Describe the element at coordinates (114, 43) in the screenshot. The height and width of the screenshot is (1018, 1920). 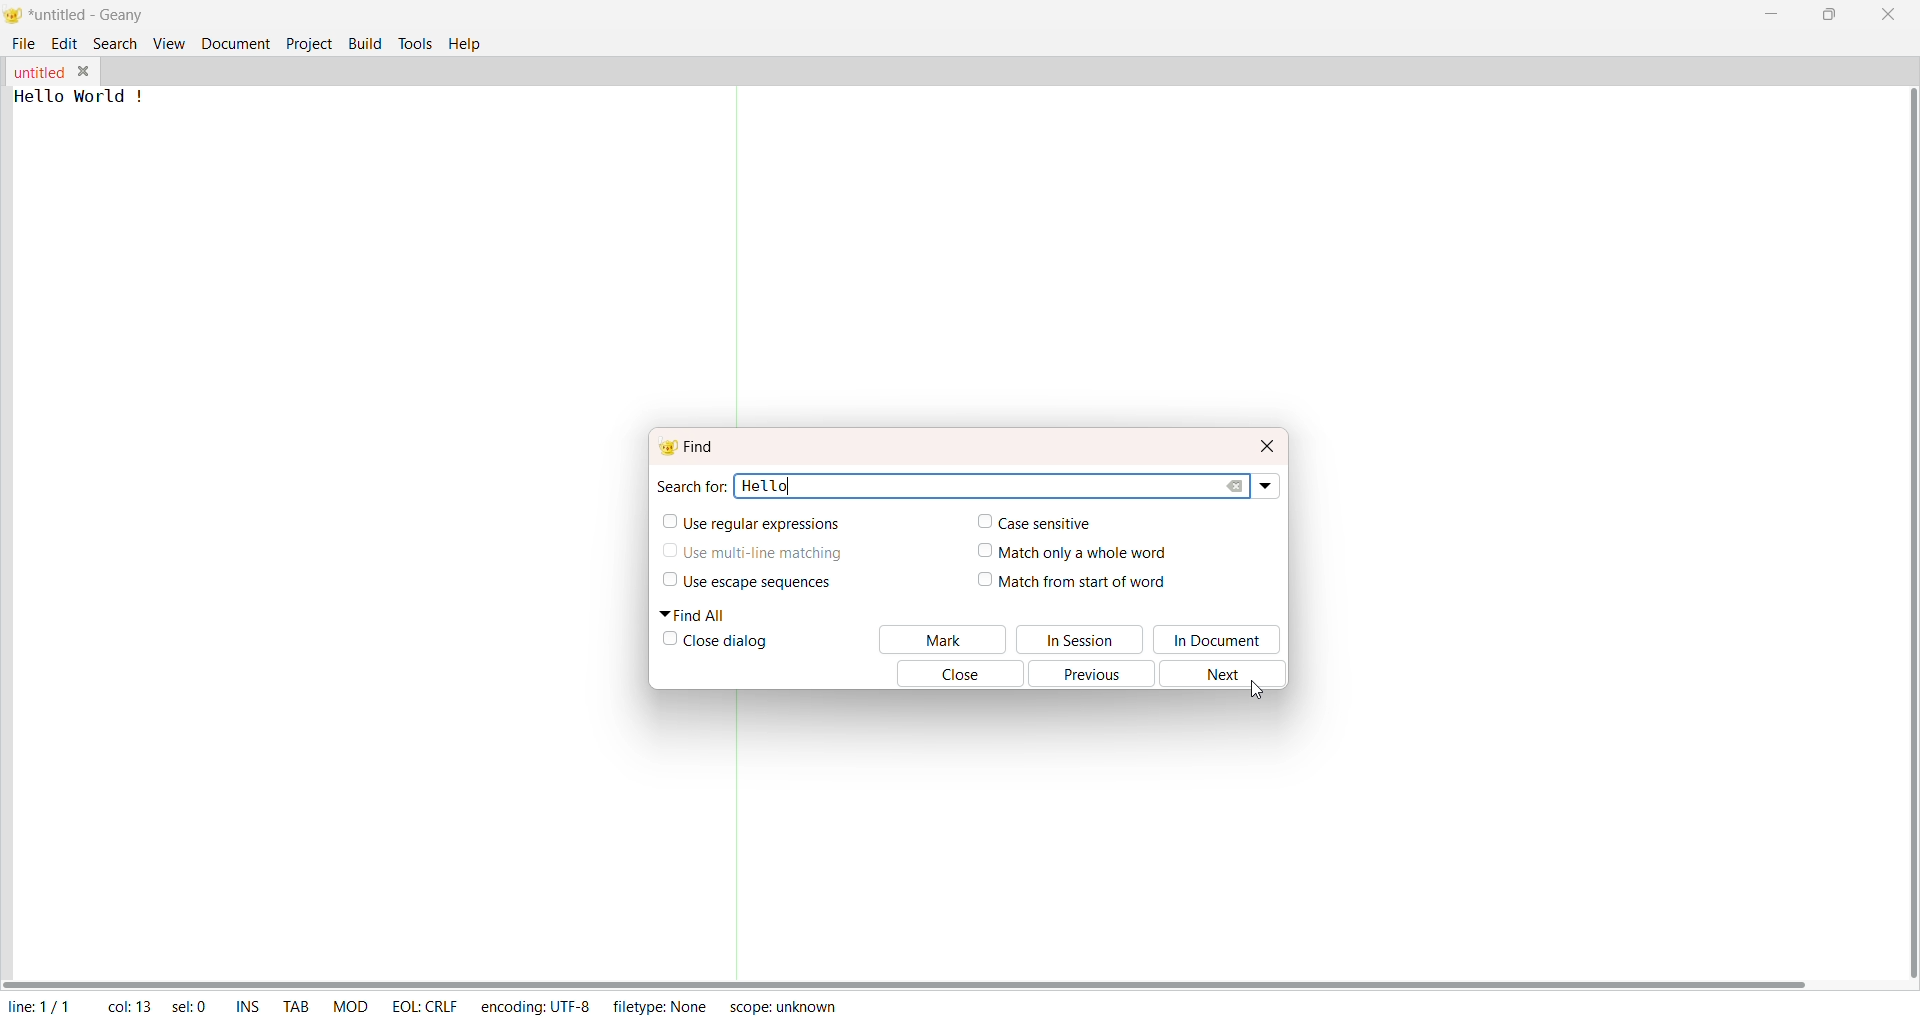
I see `Search` at that location.